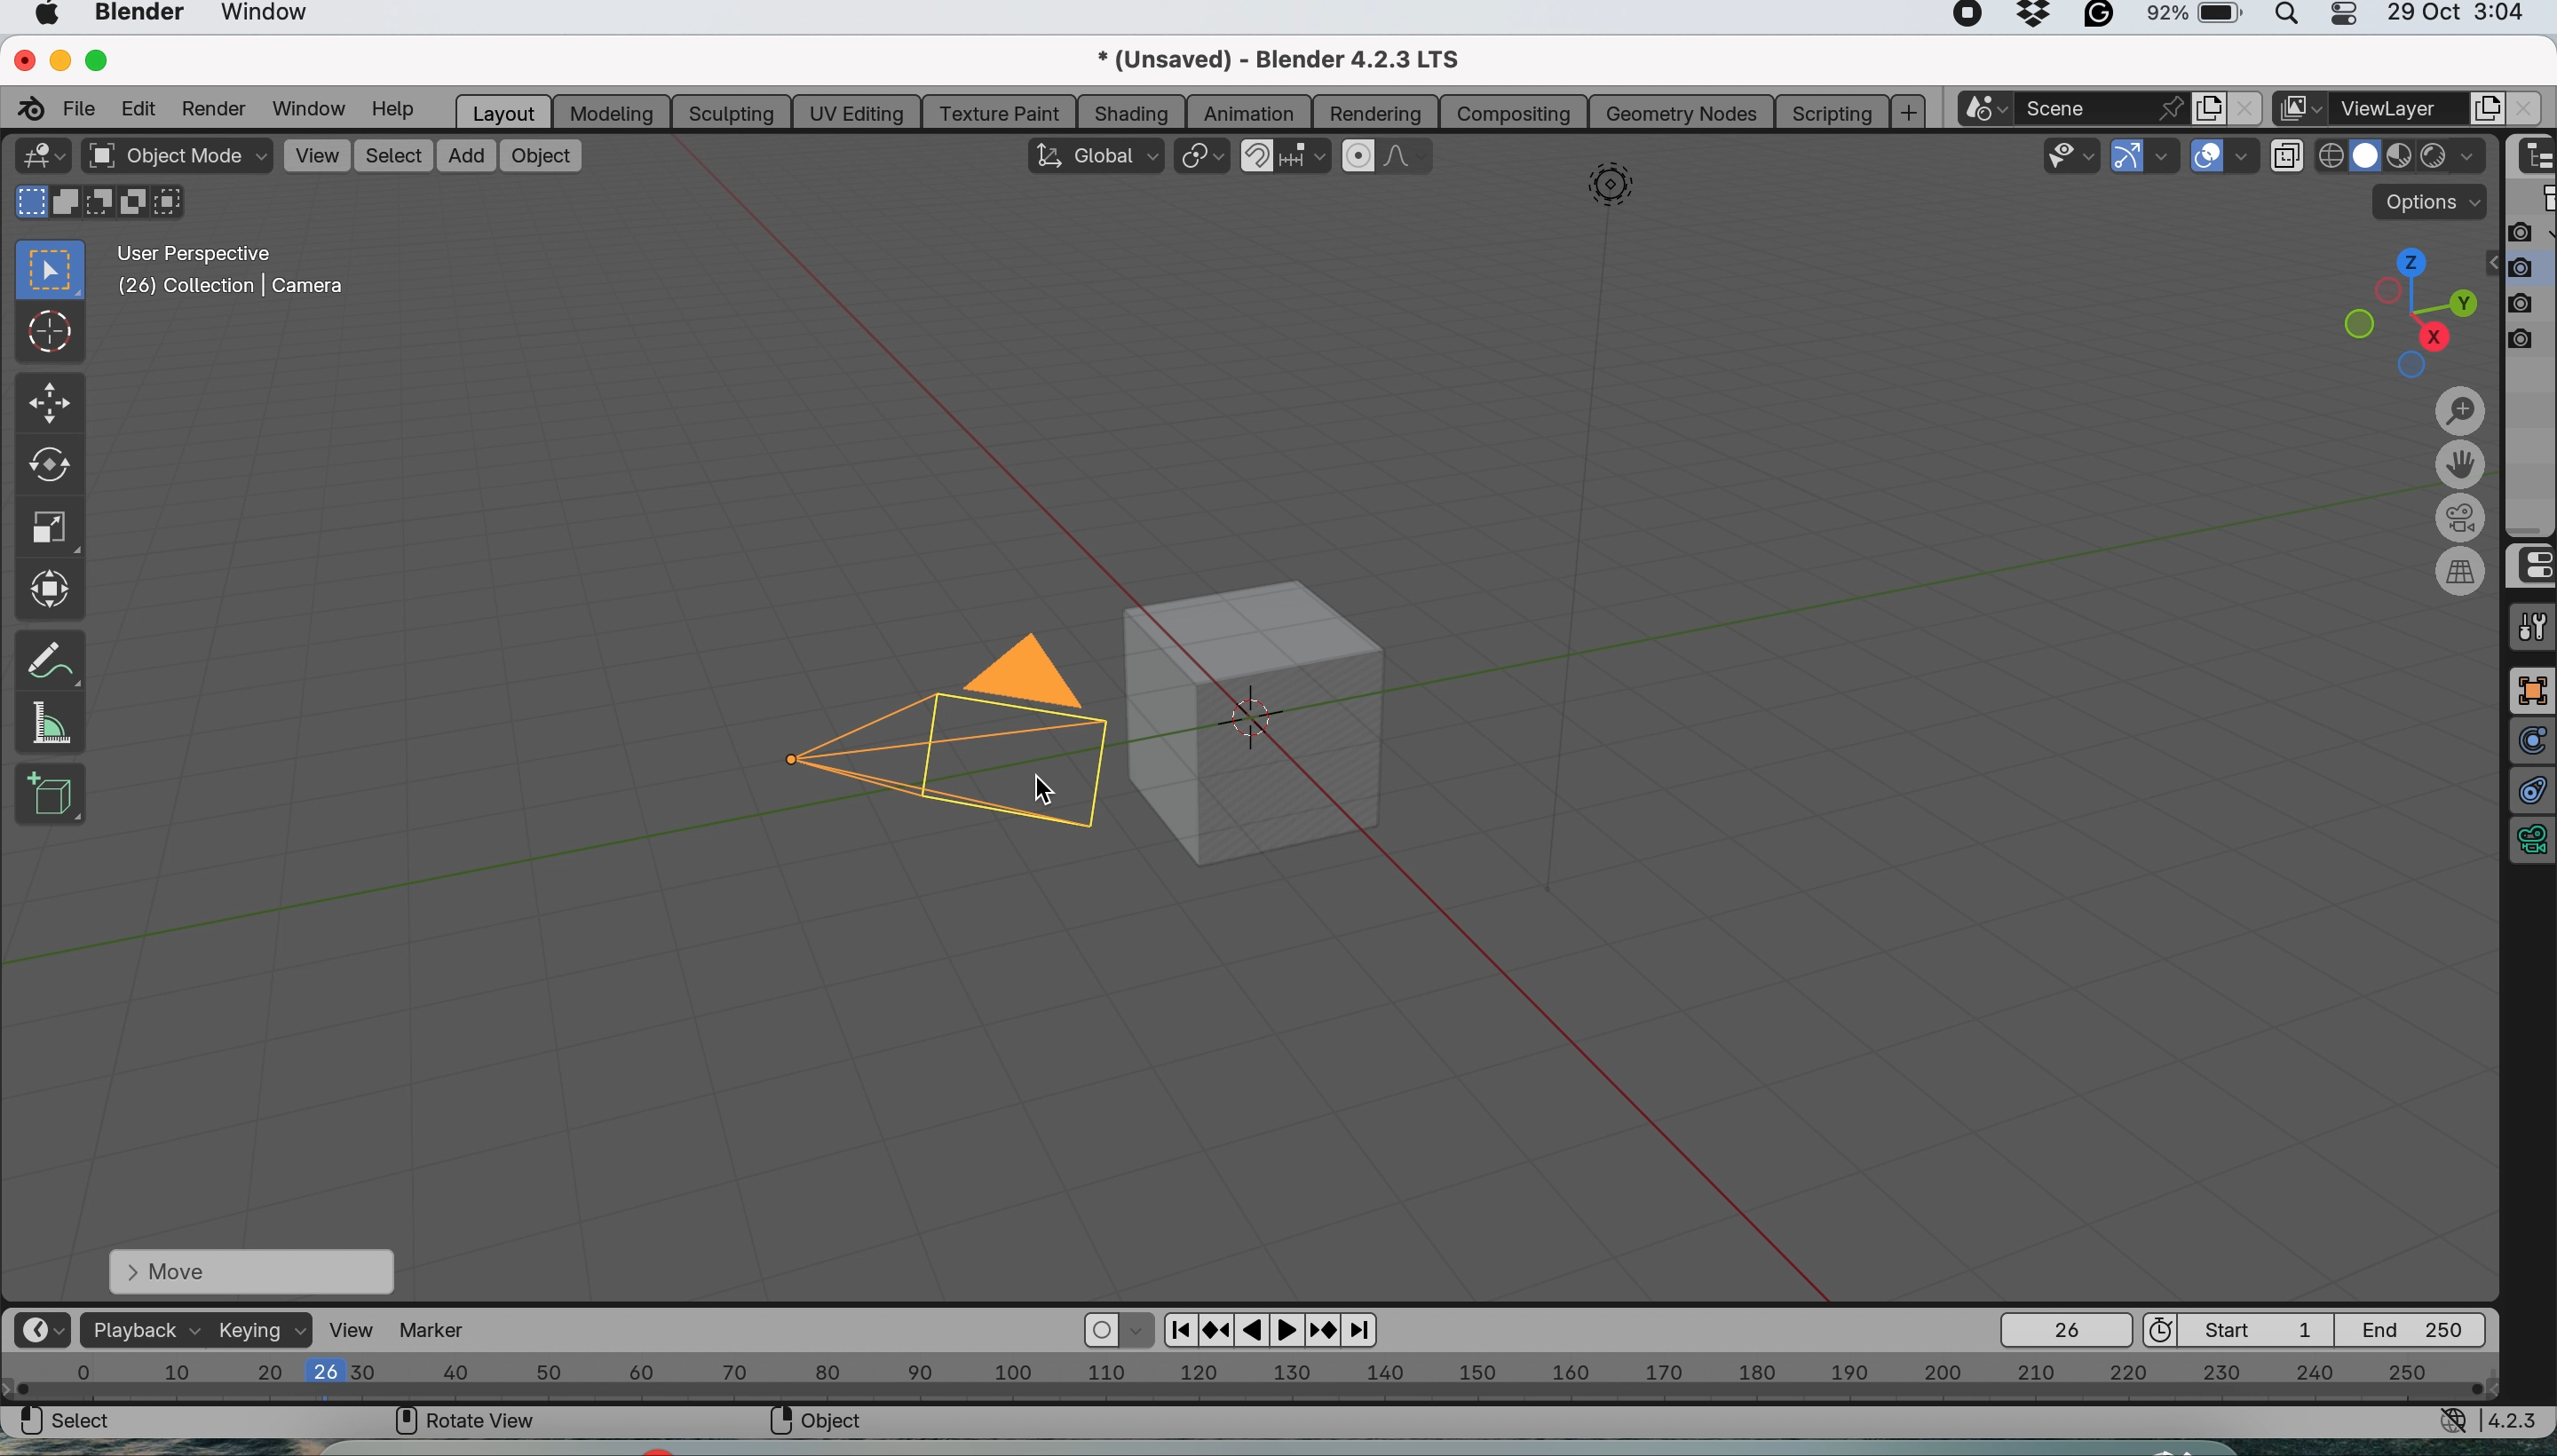 The width and height of the screenshot is (2557, 1456). Describe the element at coordinates (306, 108) in the screenshot. I see `window` at that location.